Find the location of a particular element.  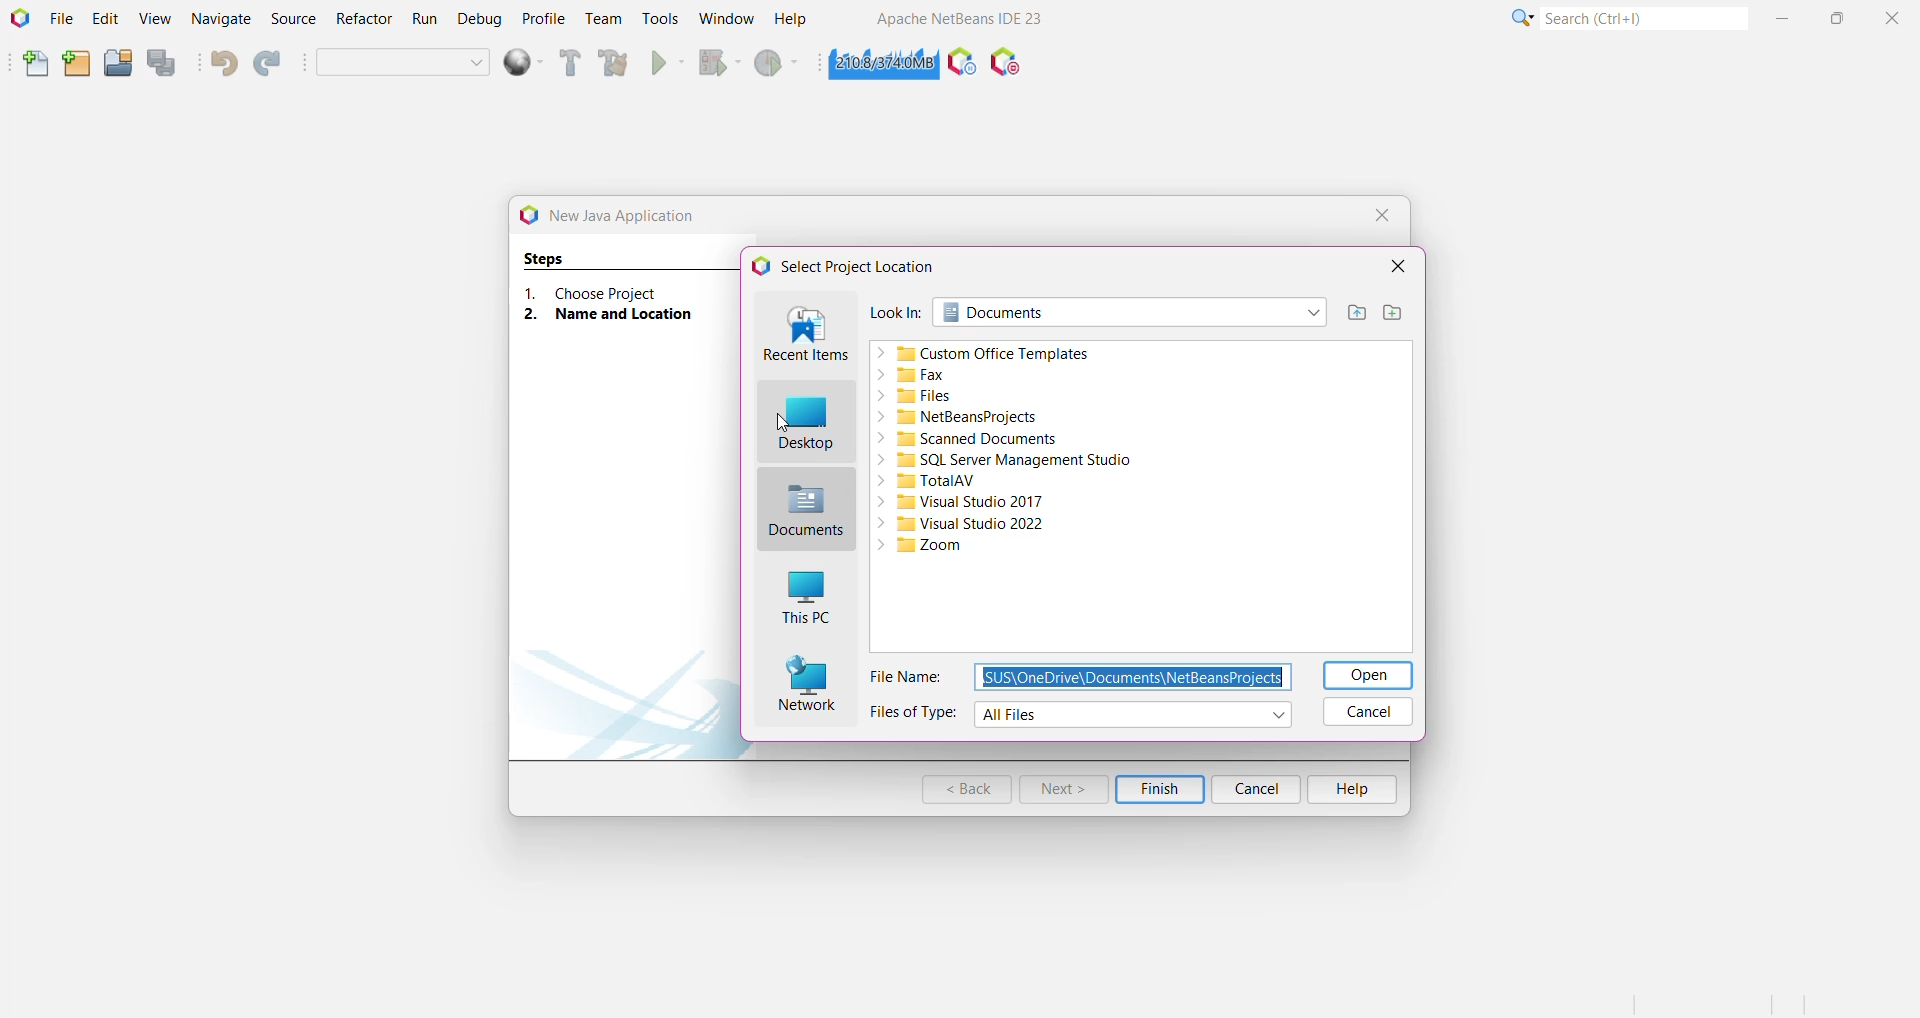

Run Project is located at coordinates (667, 63).